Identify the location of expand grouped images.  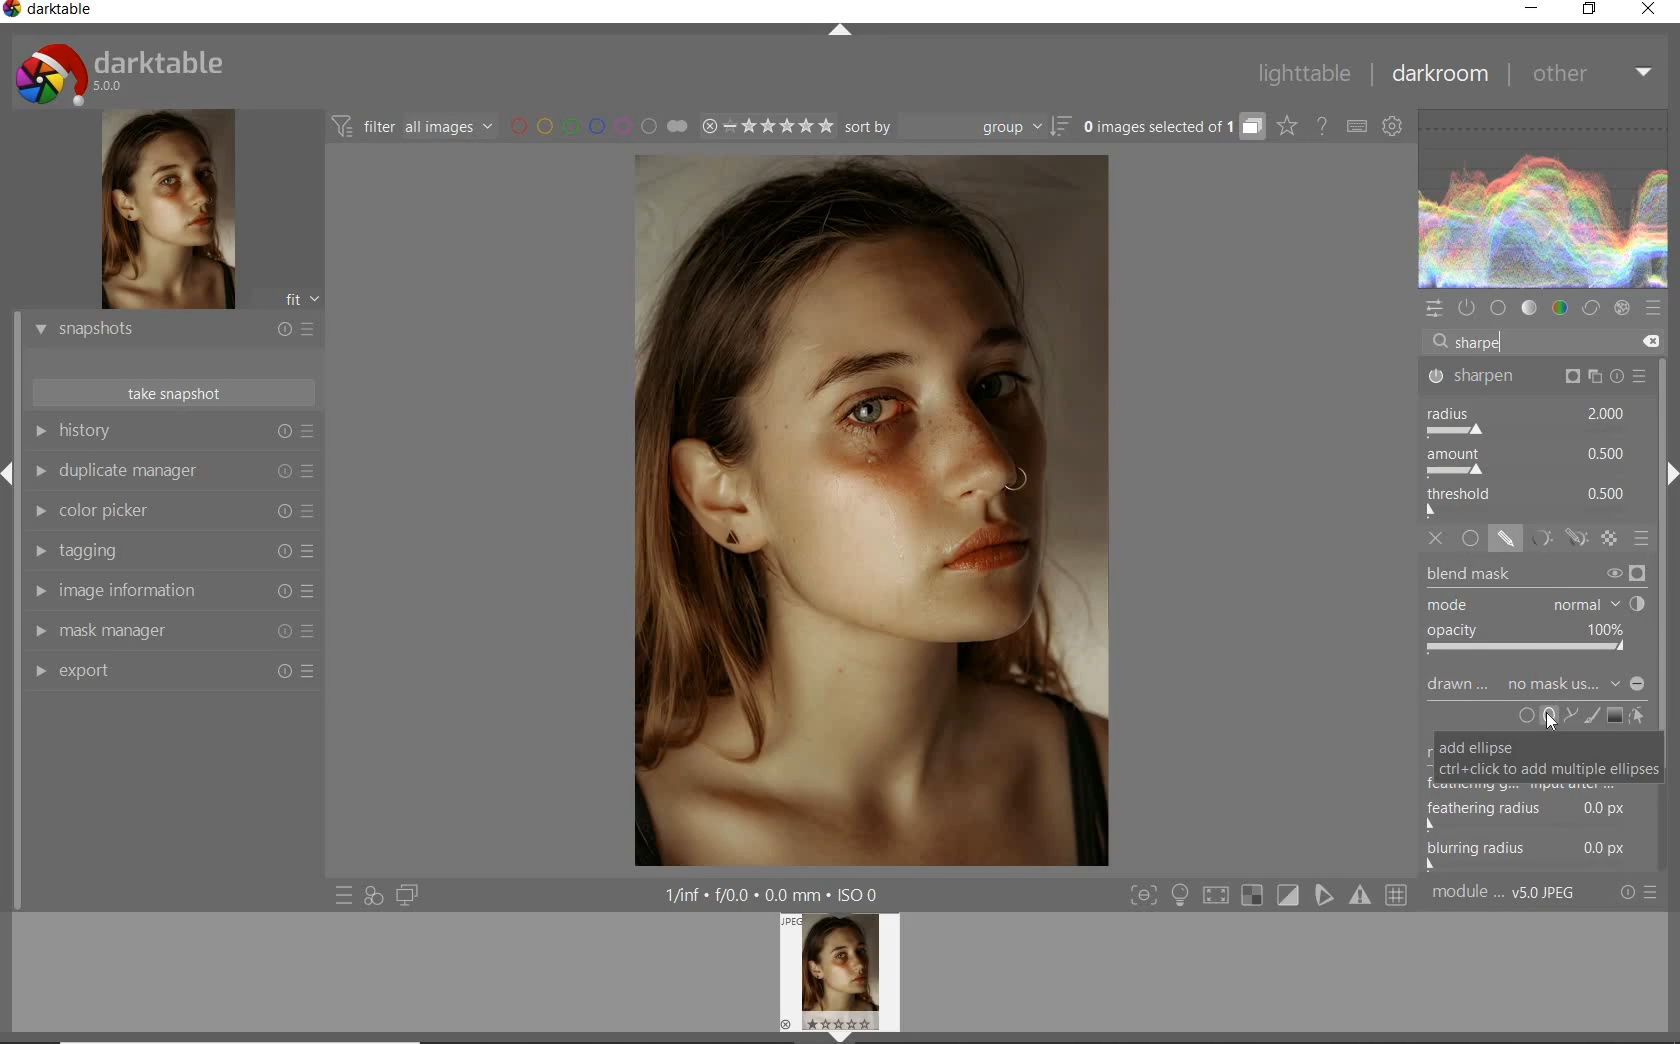
(1170, 126).